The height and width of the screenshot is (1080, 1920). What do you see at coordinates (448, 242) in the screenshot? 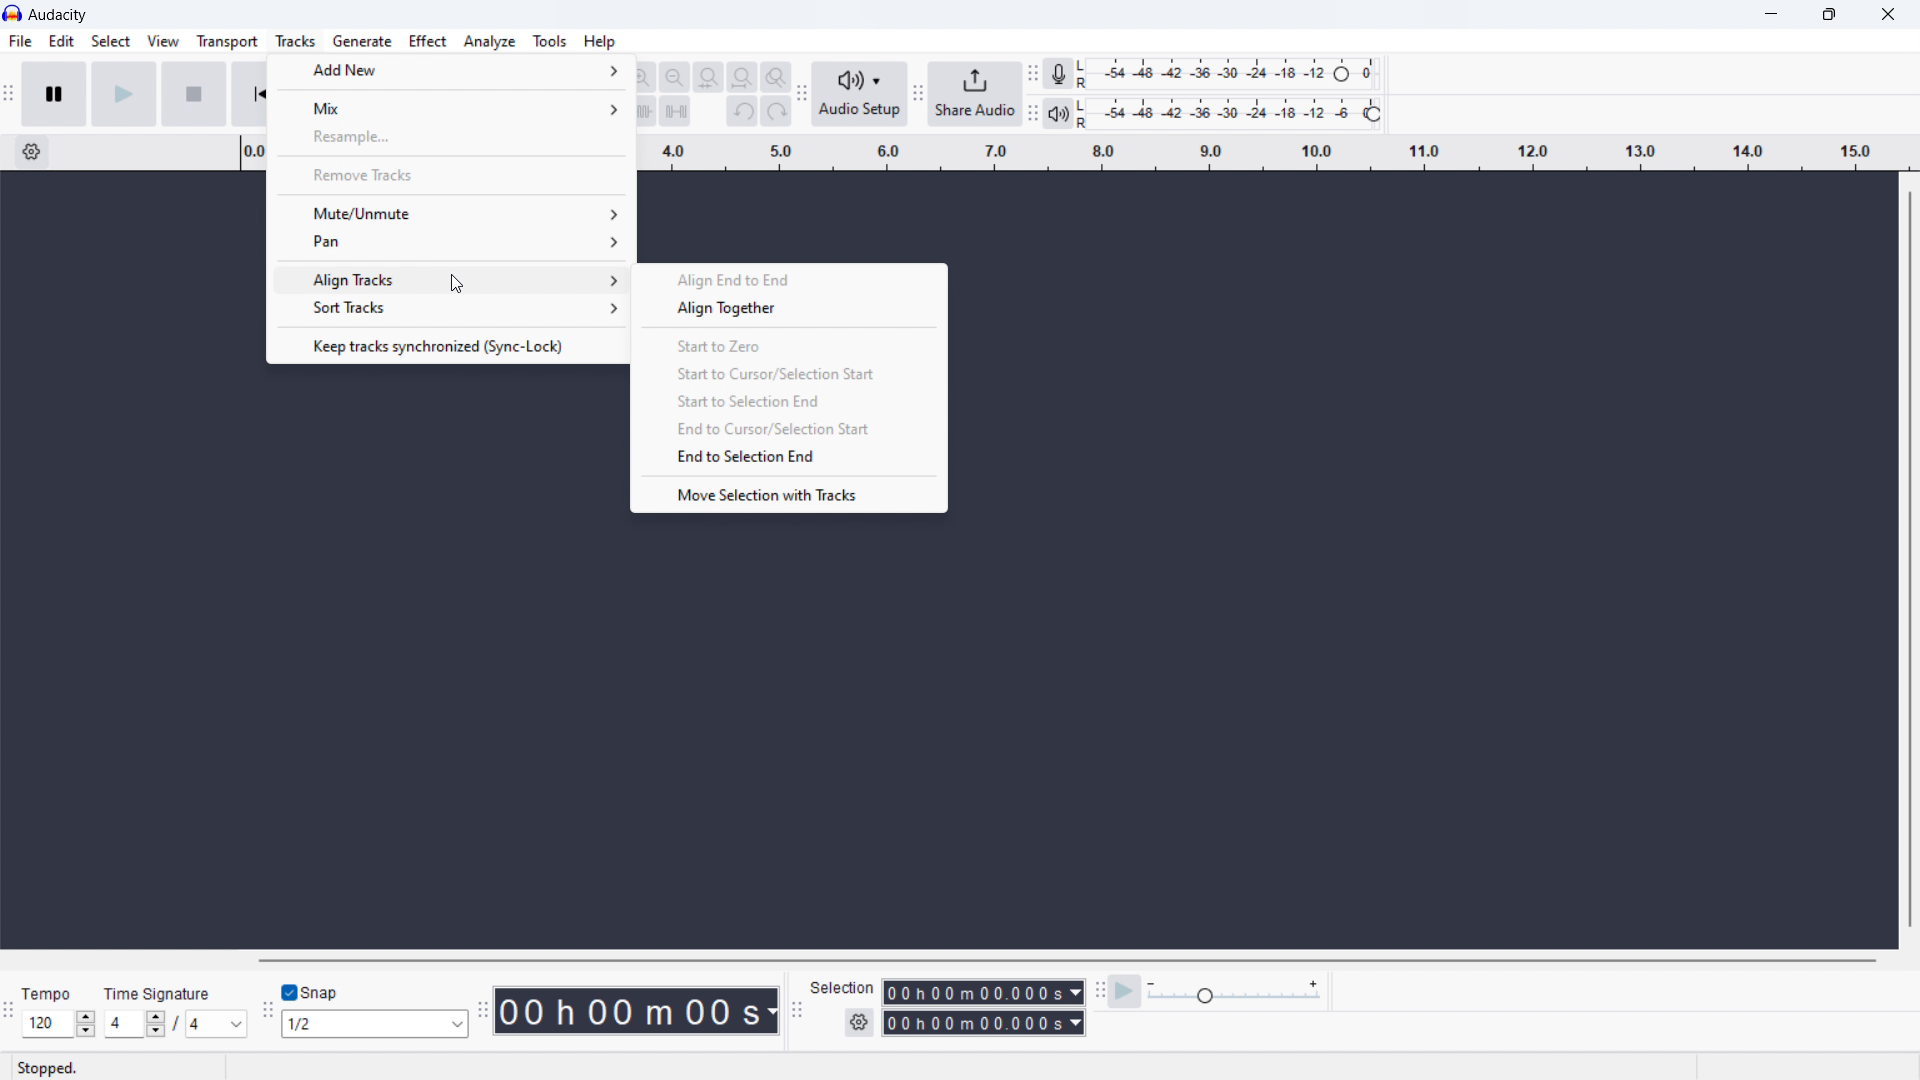
I see `pan` at bounding box center [448, 242].